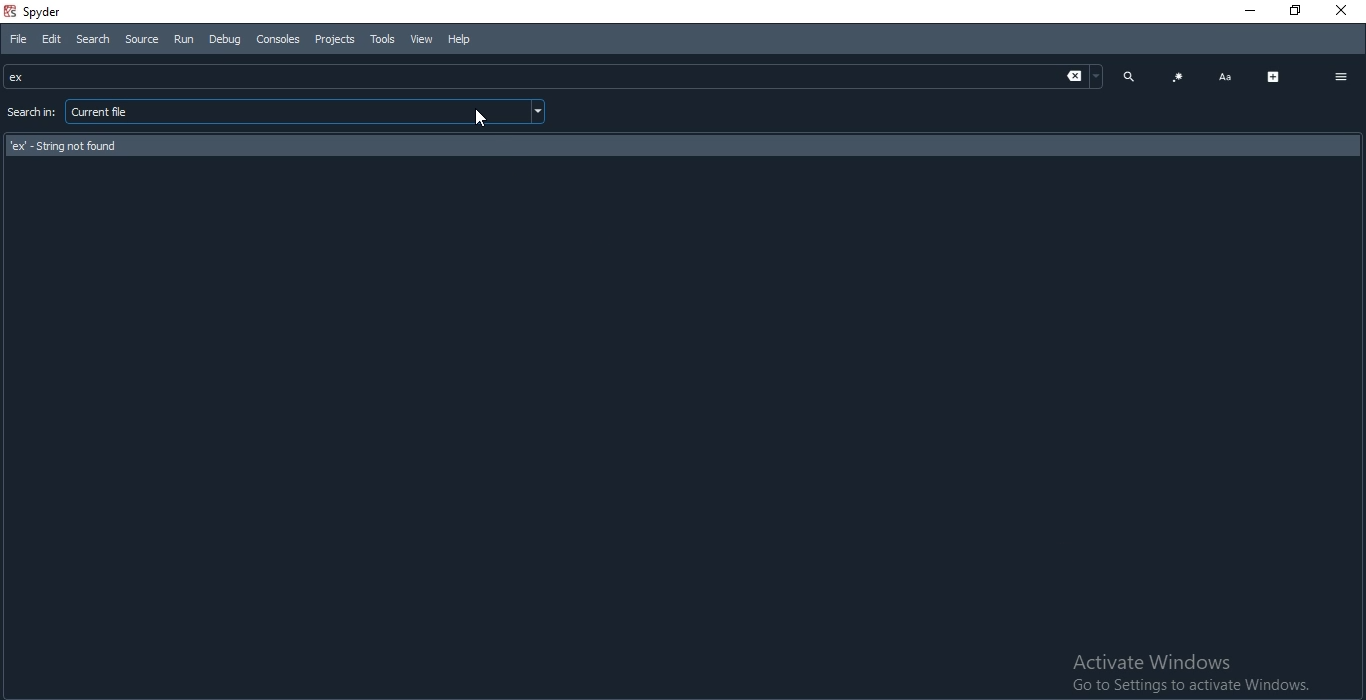 The width and height of the screenshot is (1366, 700). What do you see at coordinates (1225, 78) in the screenshot?
I see `font` at bounding box center [1225, 78].